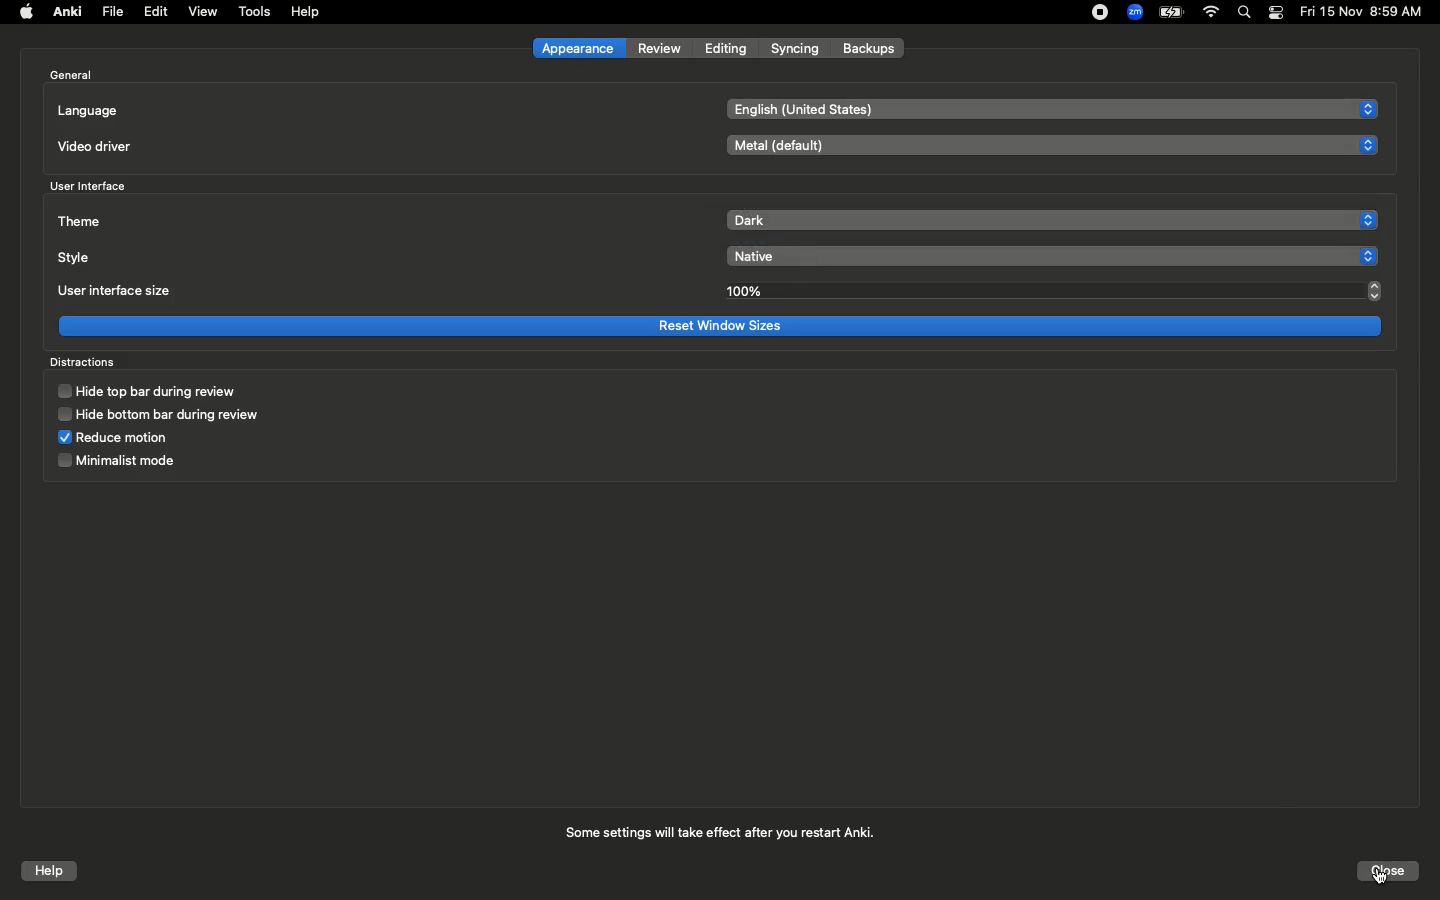 The height and width of the screenshot is (900, 1440). I want to click on Anki, so click(66, 10).